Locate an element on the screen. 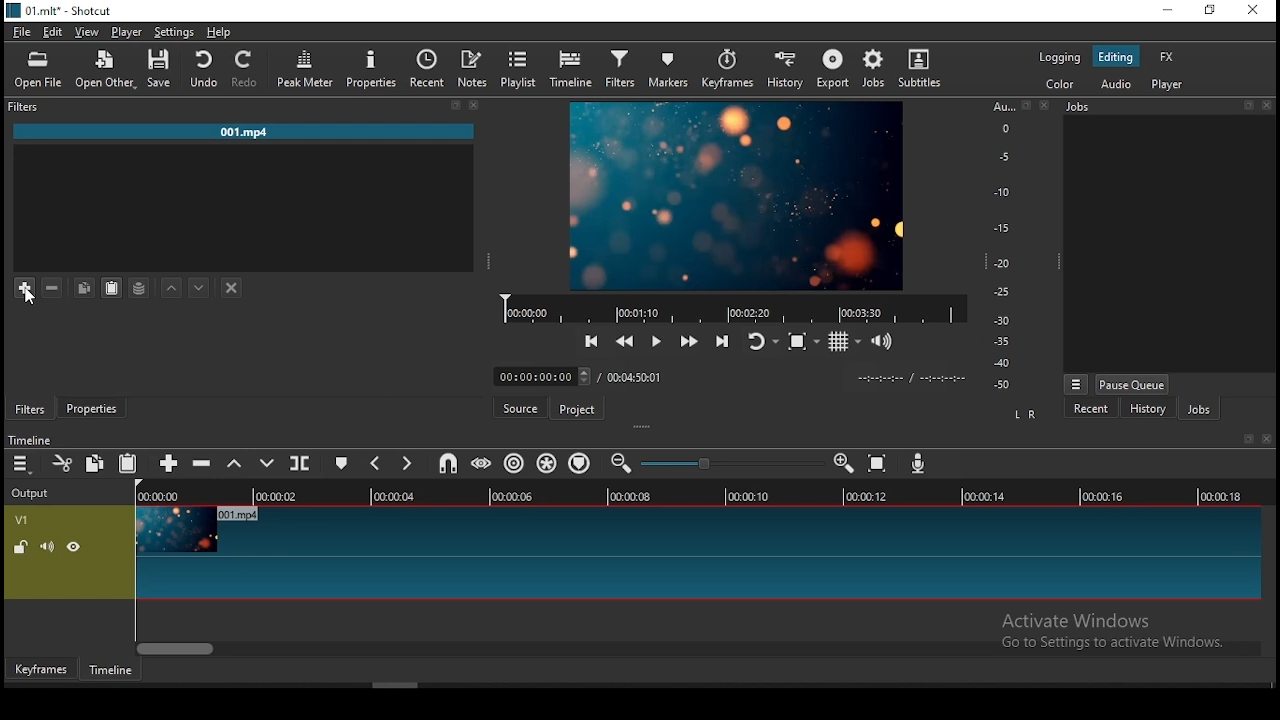 This screenshot has width=1280, height=720. toggle player after looping is located at coordinates (759, 340).